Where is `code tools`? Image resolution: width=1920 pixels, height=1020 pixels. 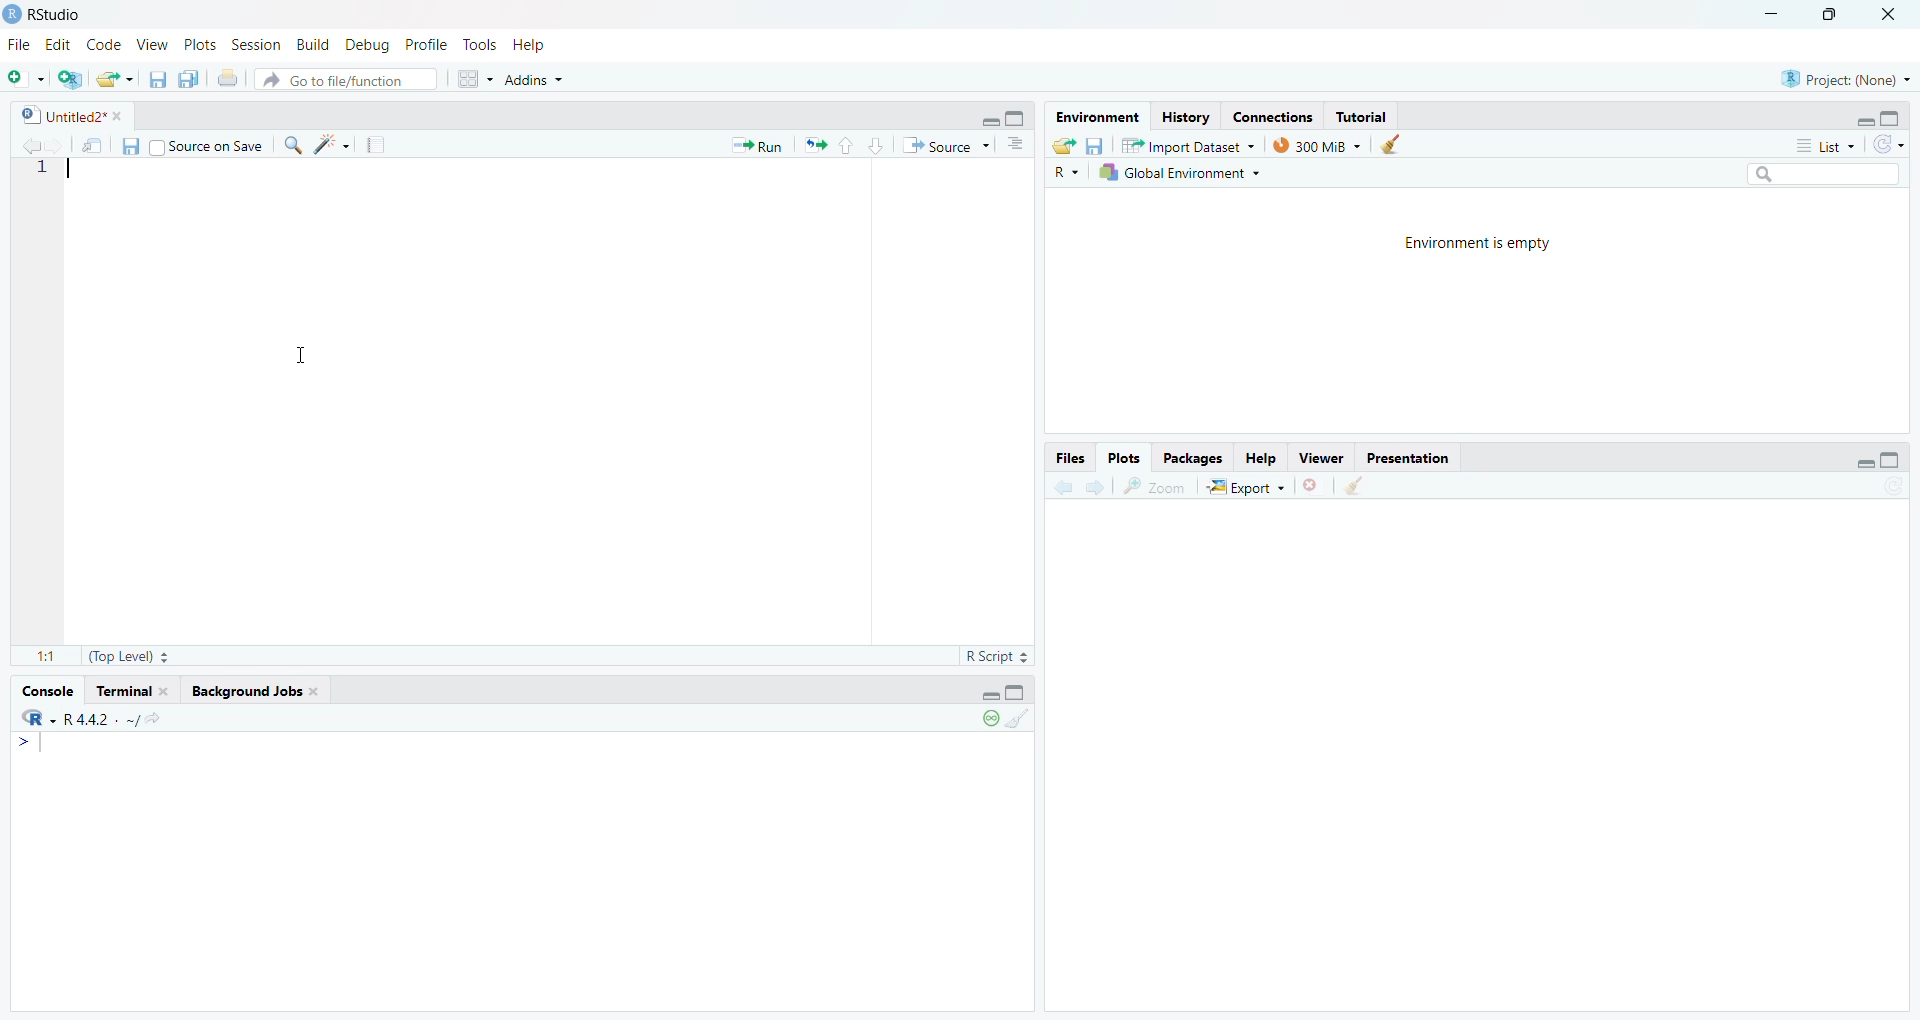
code tools is located at coordinates (333, 146).